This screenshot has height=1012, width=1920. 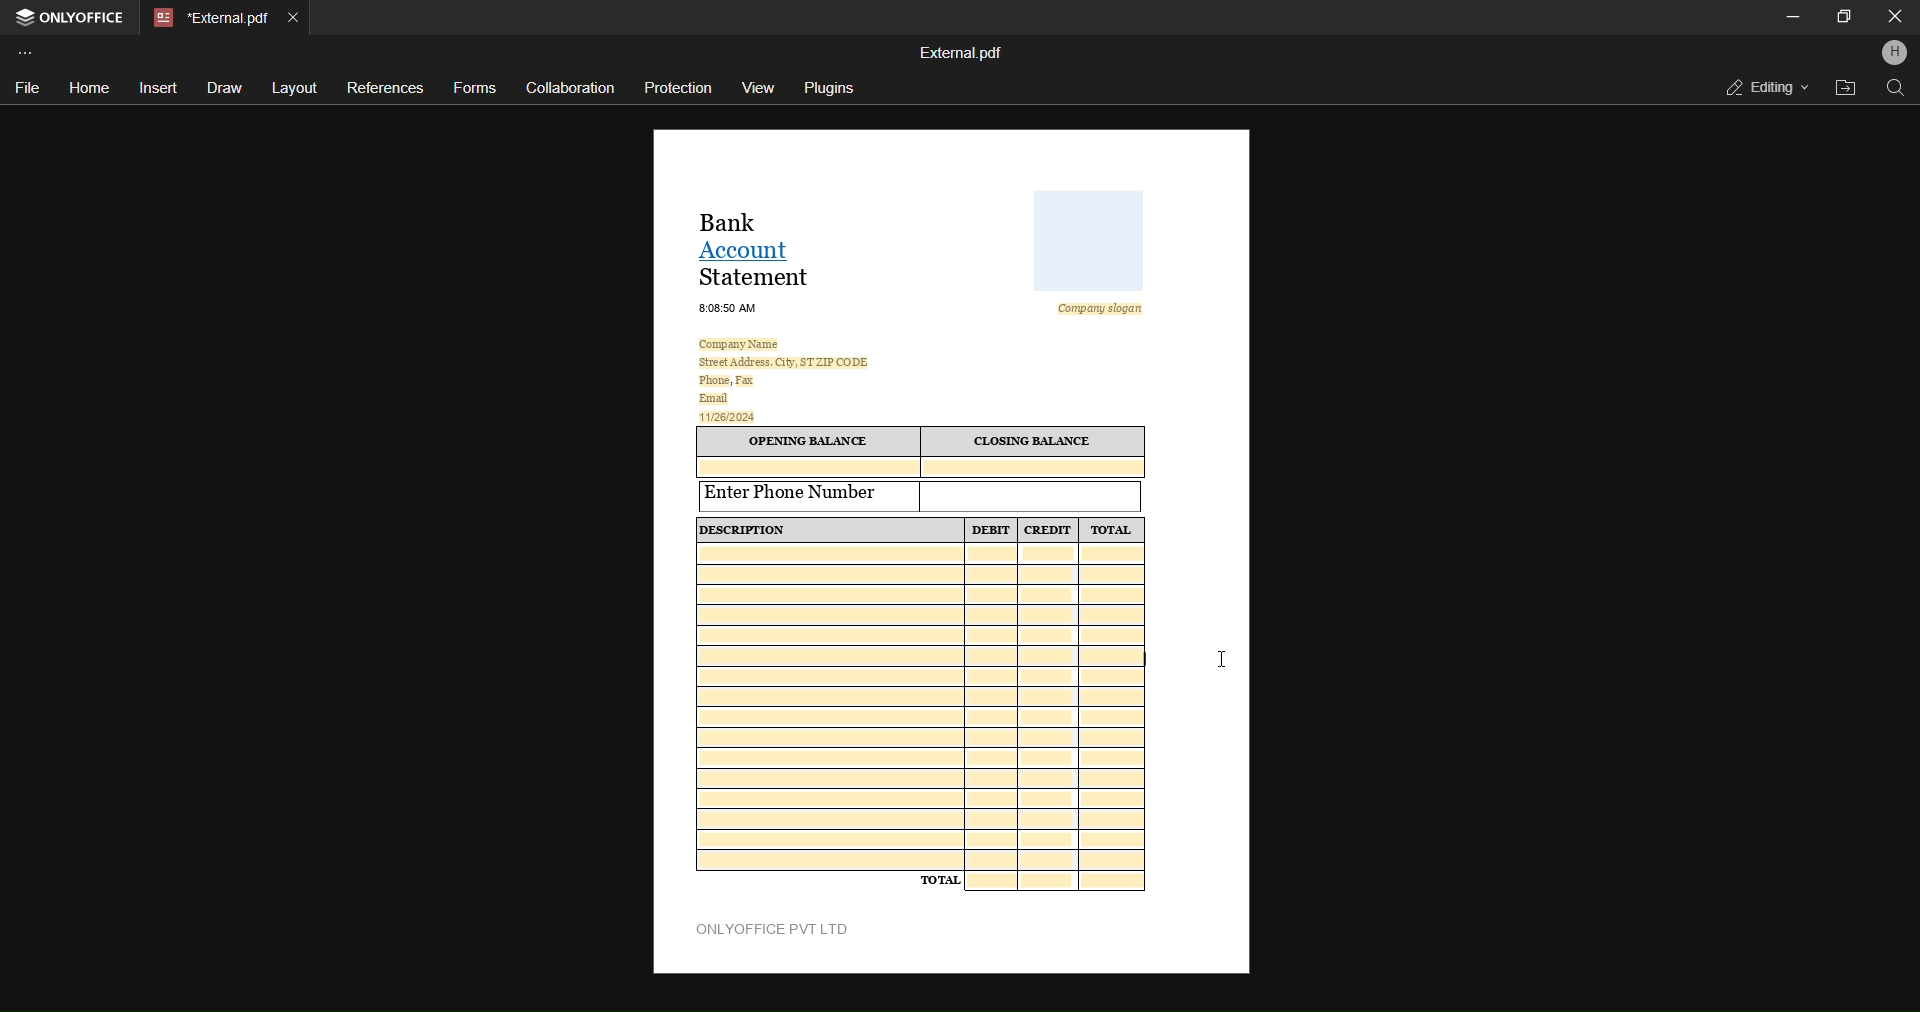 What do you see at coordinates (752, 249) in the screenshot?
I see `Account` at bounding box center [752, 249].